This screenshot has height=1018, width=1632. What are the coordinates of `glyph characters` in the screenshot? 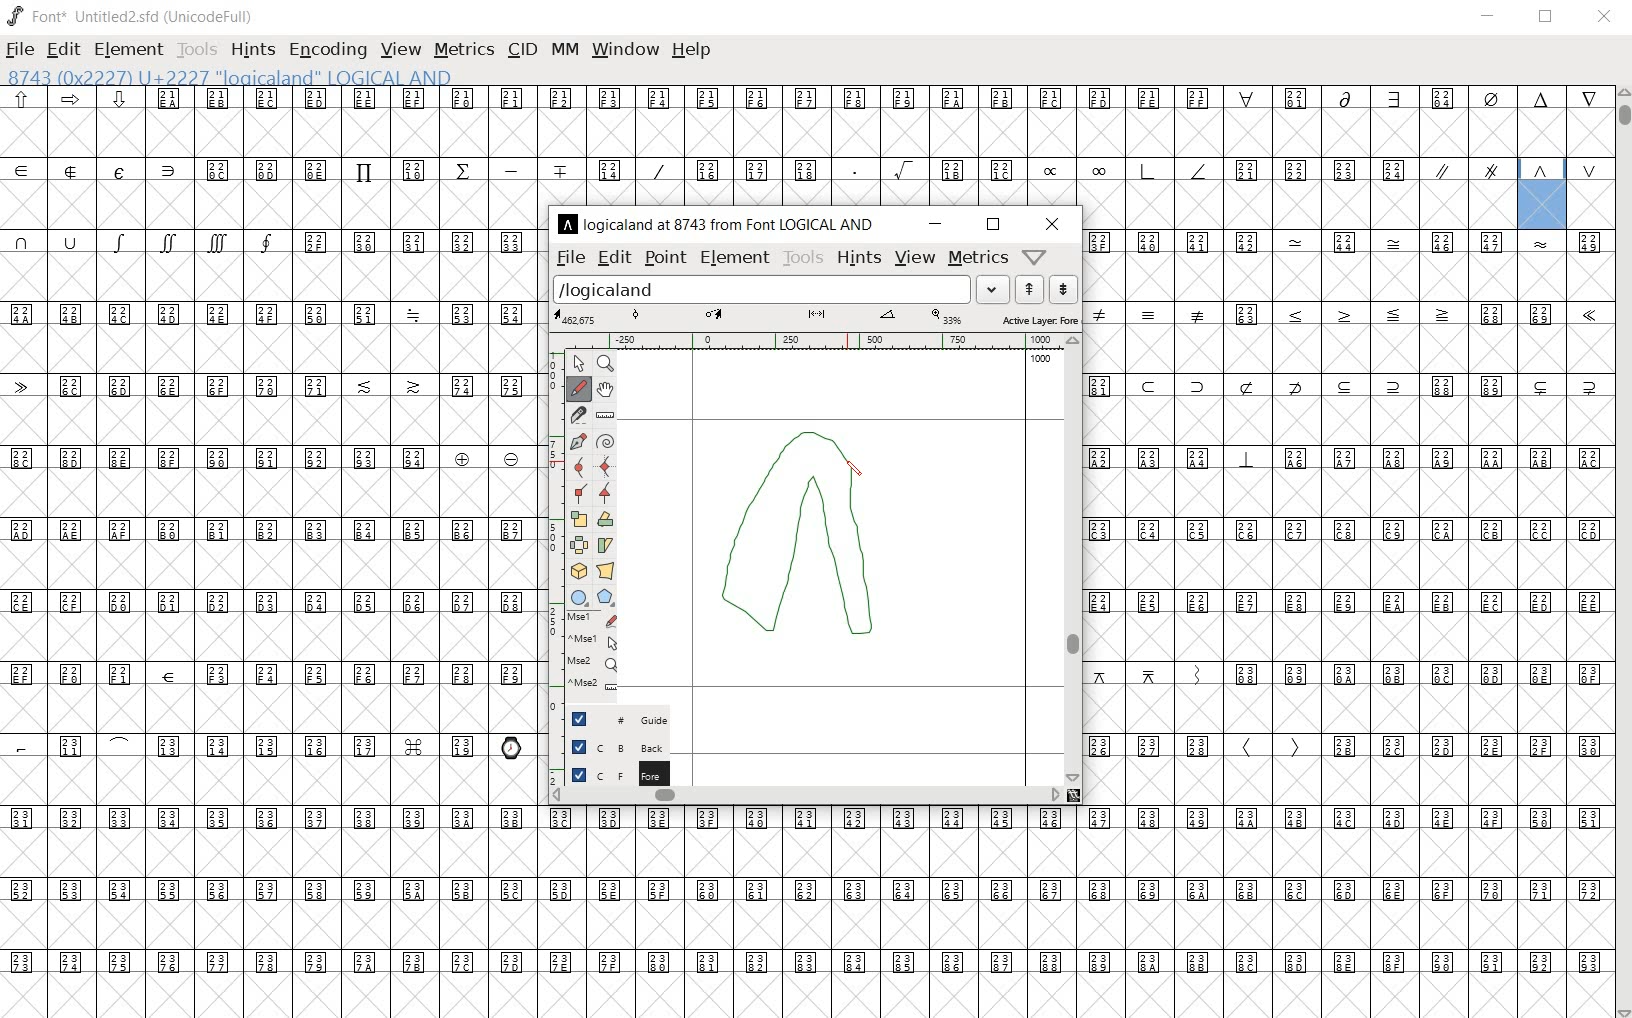 It's located at (1348, 516).